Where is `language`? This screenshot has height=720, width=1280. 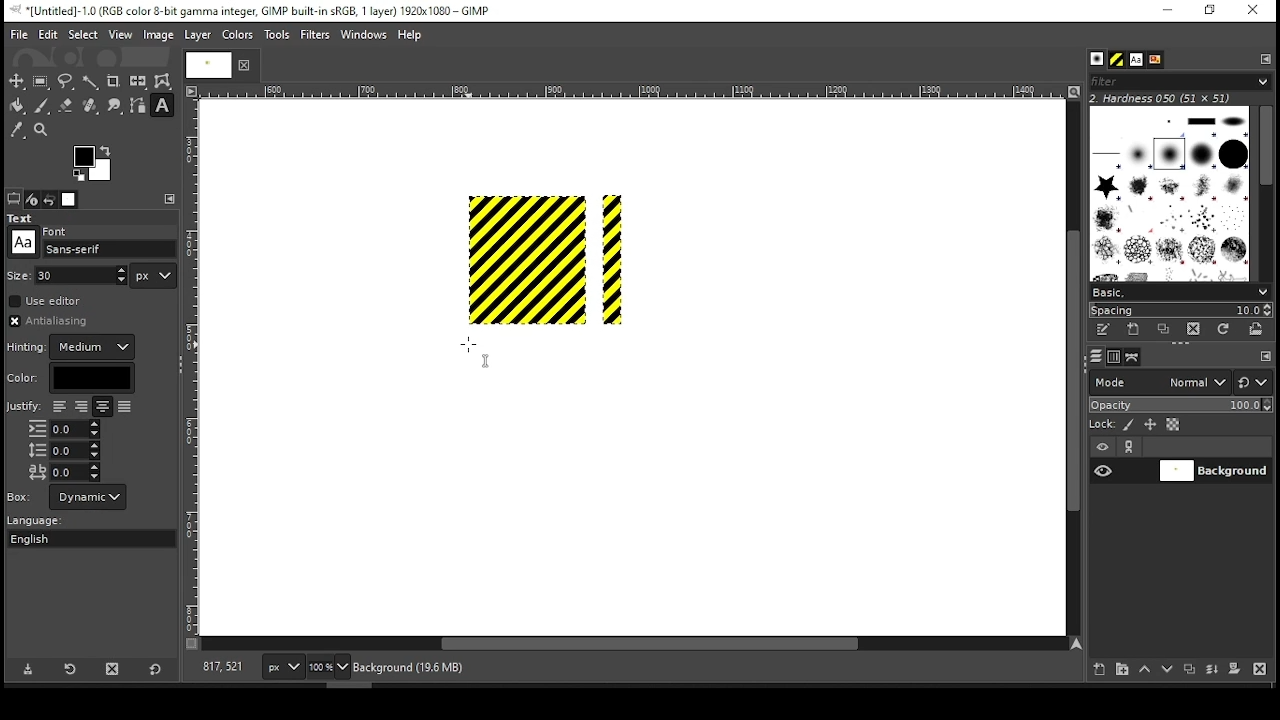
language is located at coordinates (44, 521).